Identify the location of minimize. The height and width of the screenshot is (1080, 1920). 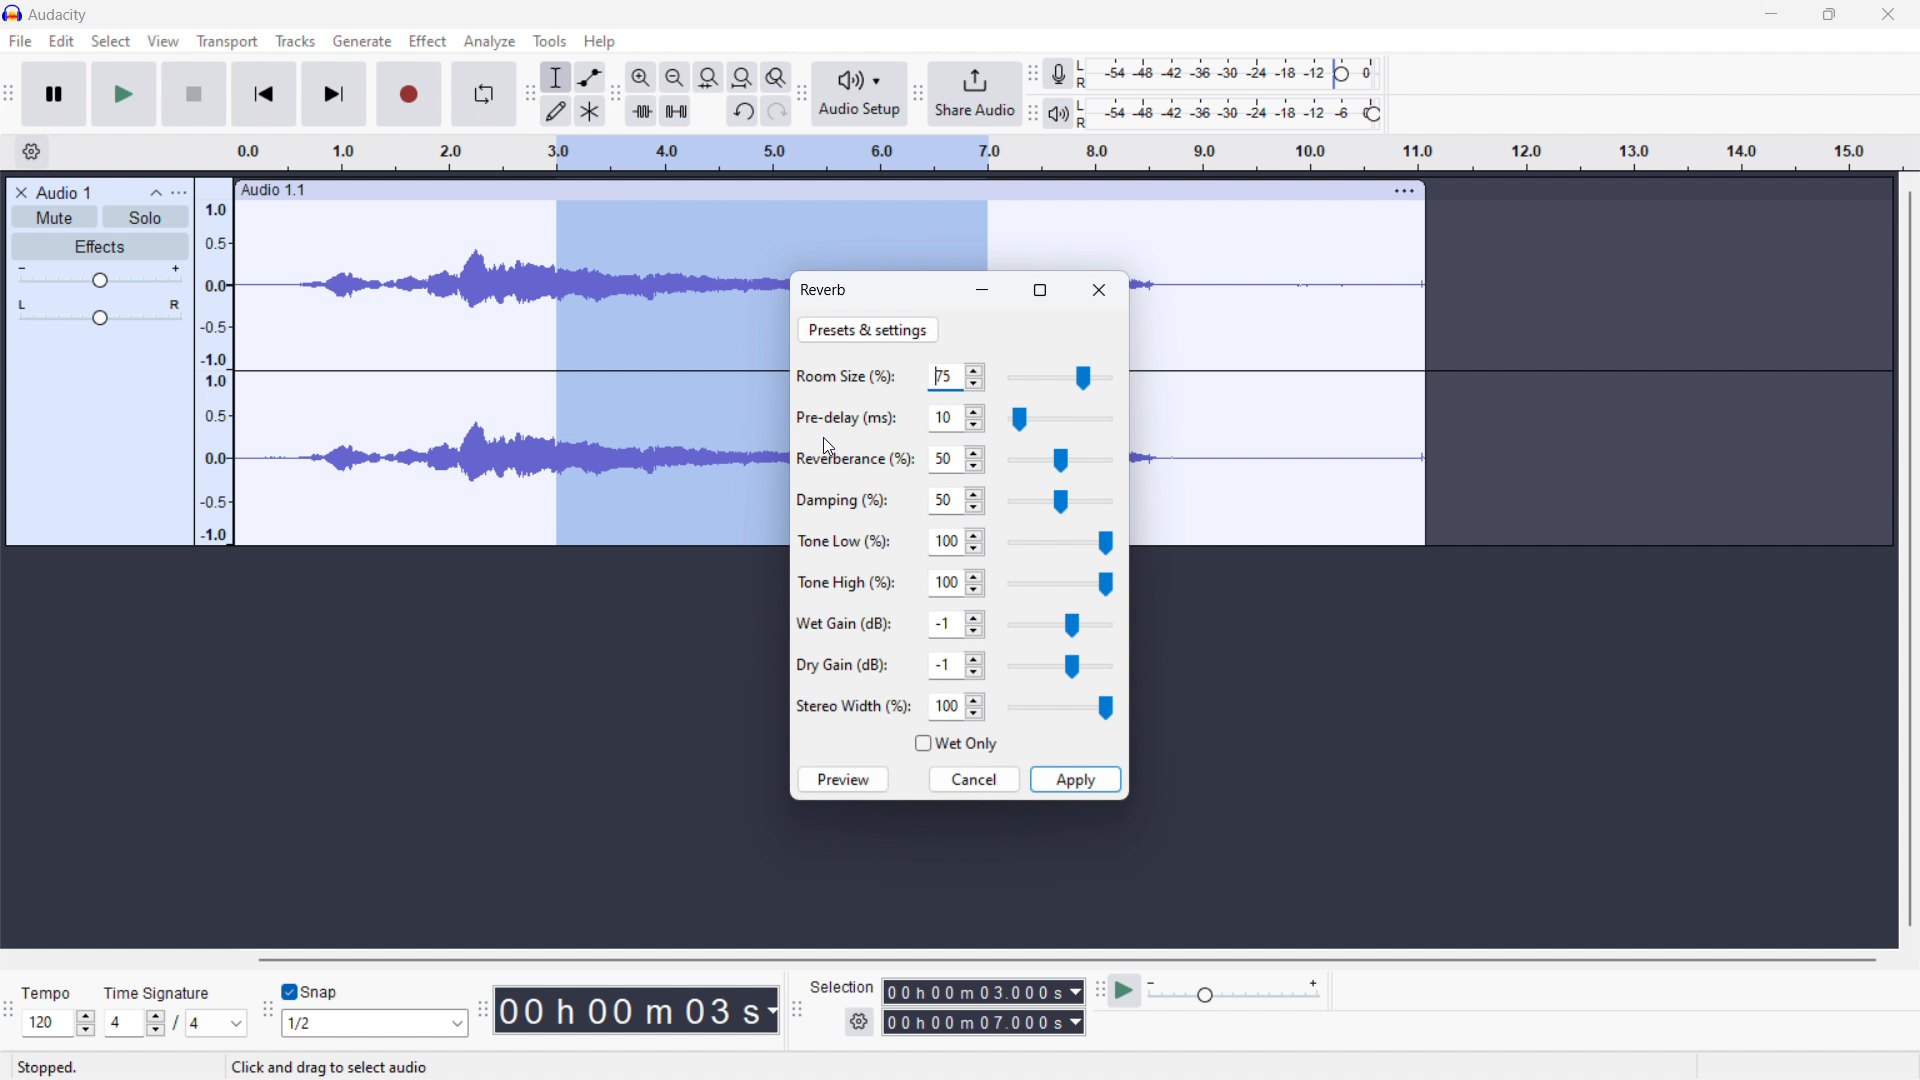
(985, 291).